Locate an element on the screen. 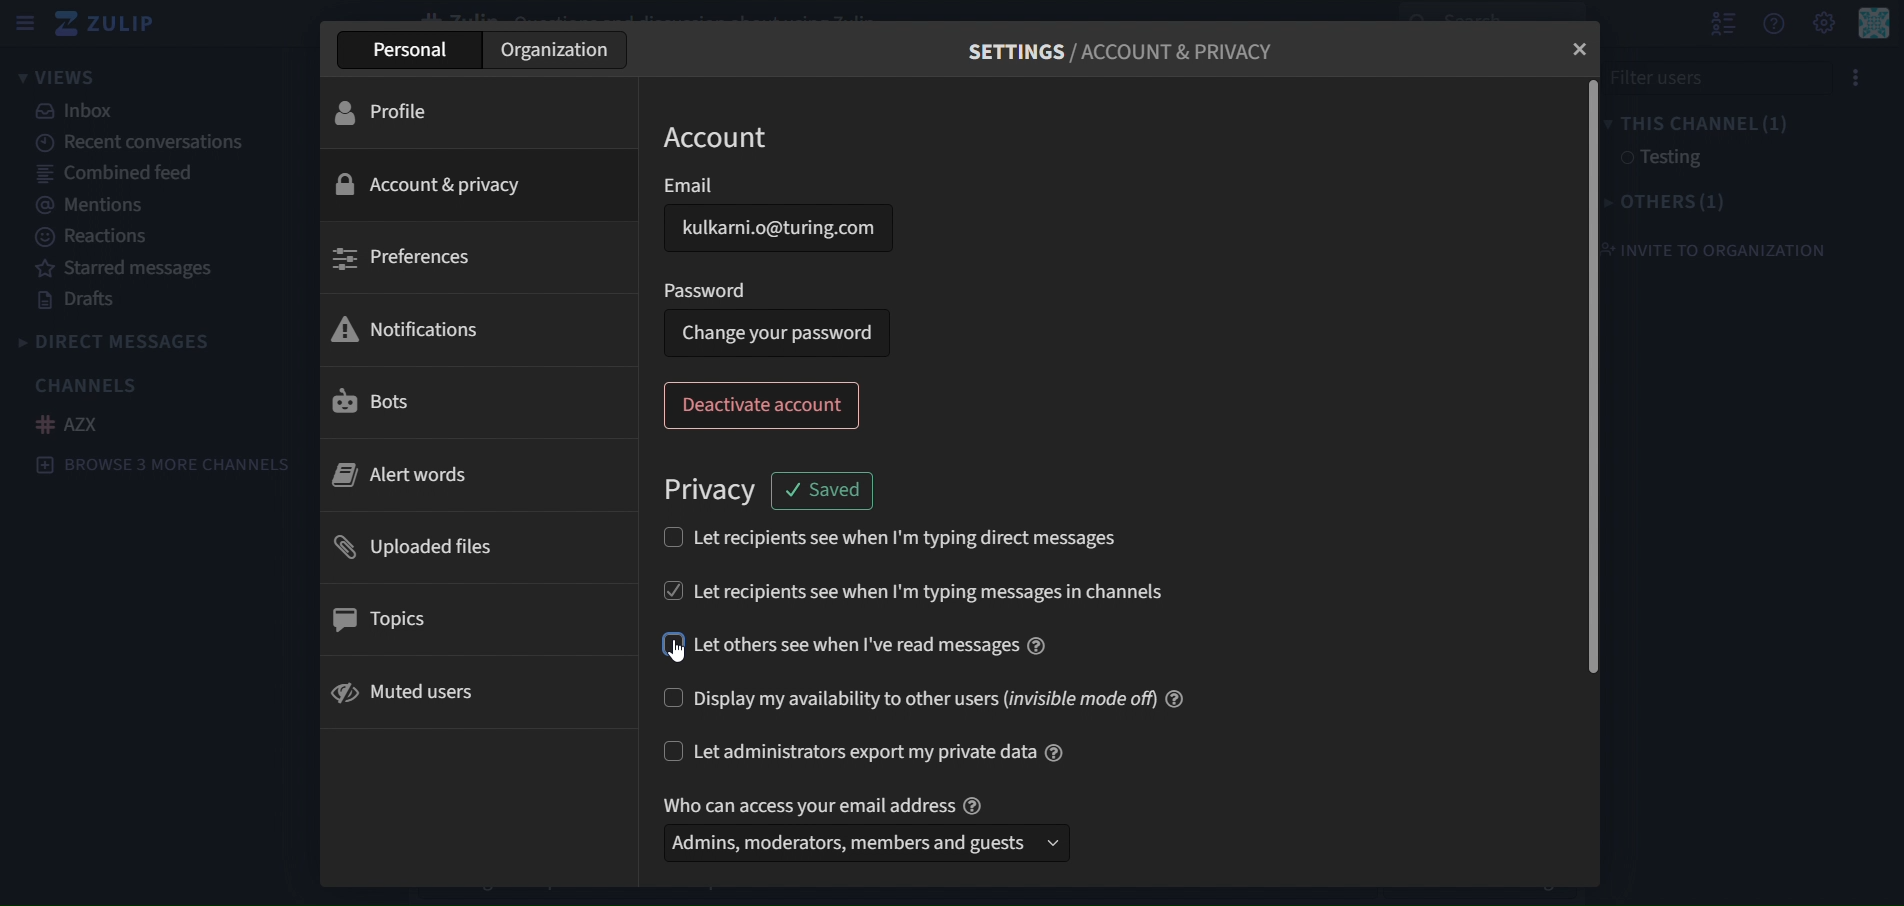  display my availability is located at coordinates (952, 697).